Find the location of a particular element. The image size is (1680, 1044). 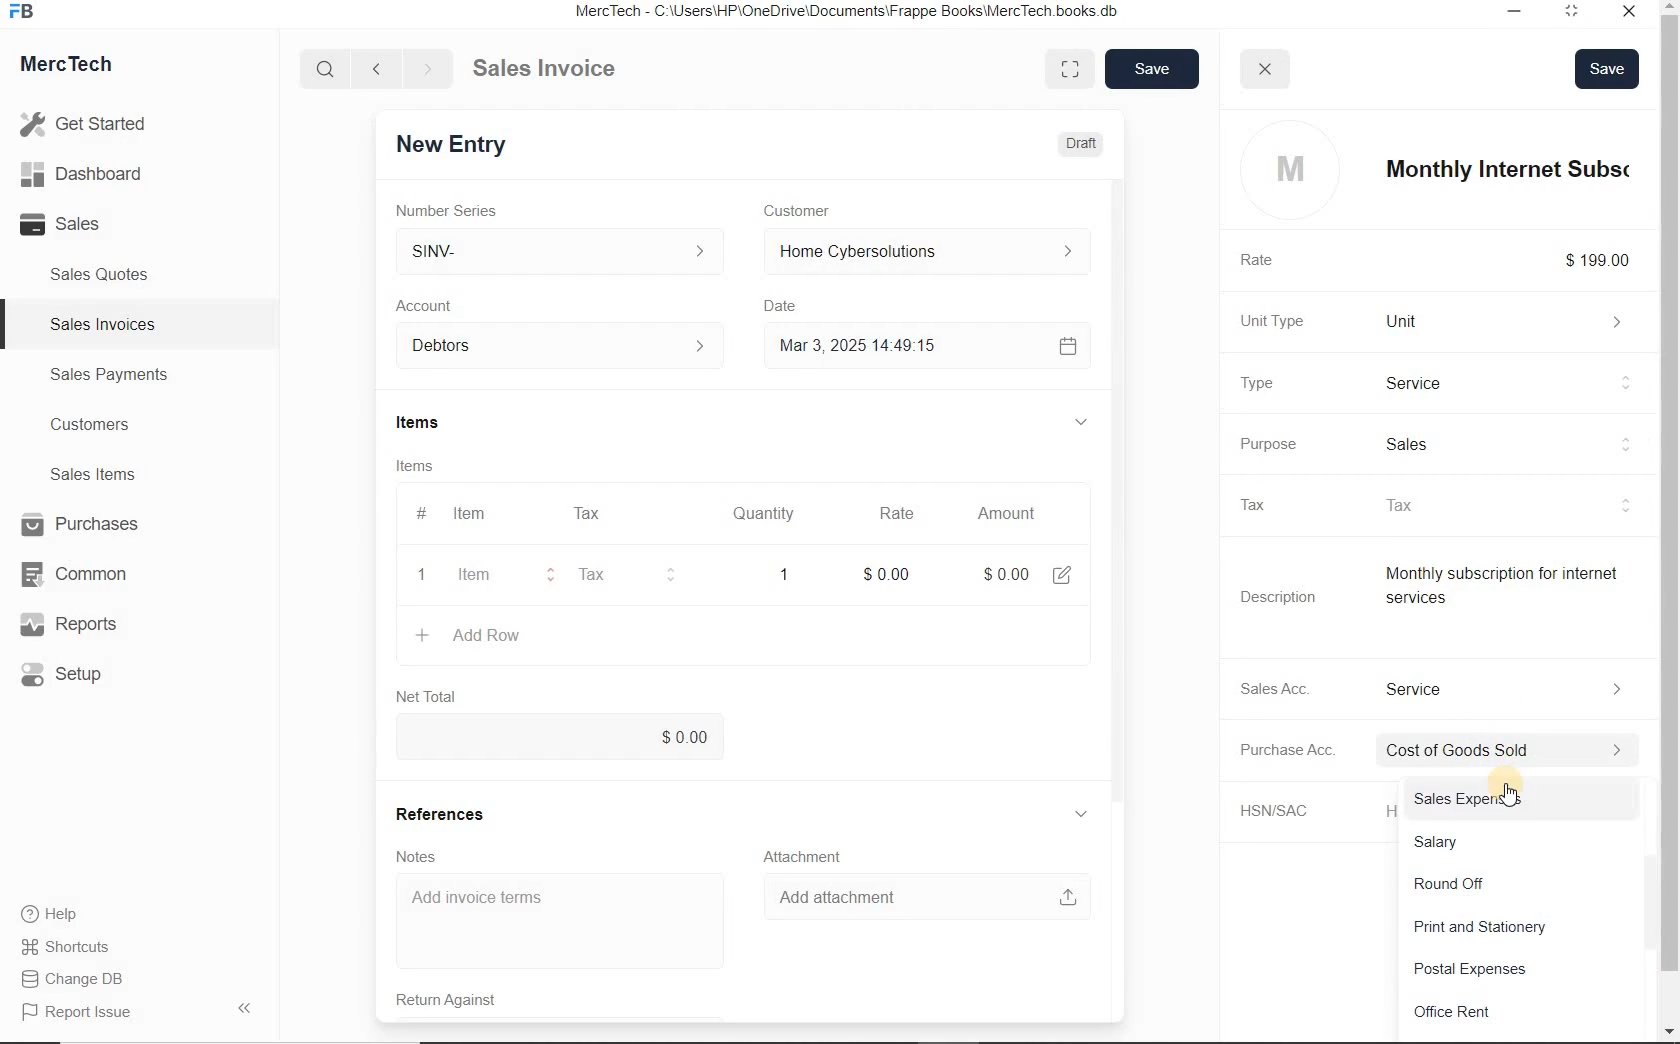

Mar 3, 2025 14:49:15 is located at coordinates (865, 348).